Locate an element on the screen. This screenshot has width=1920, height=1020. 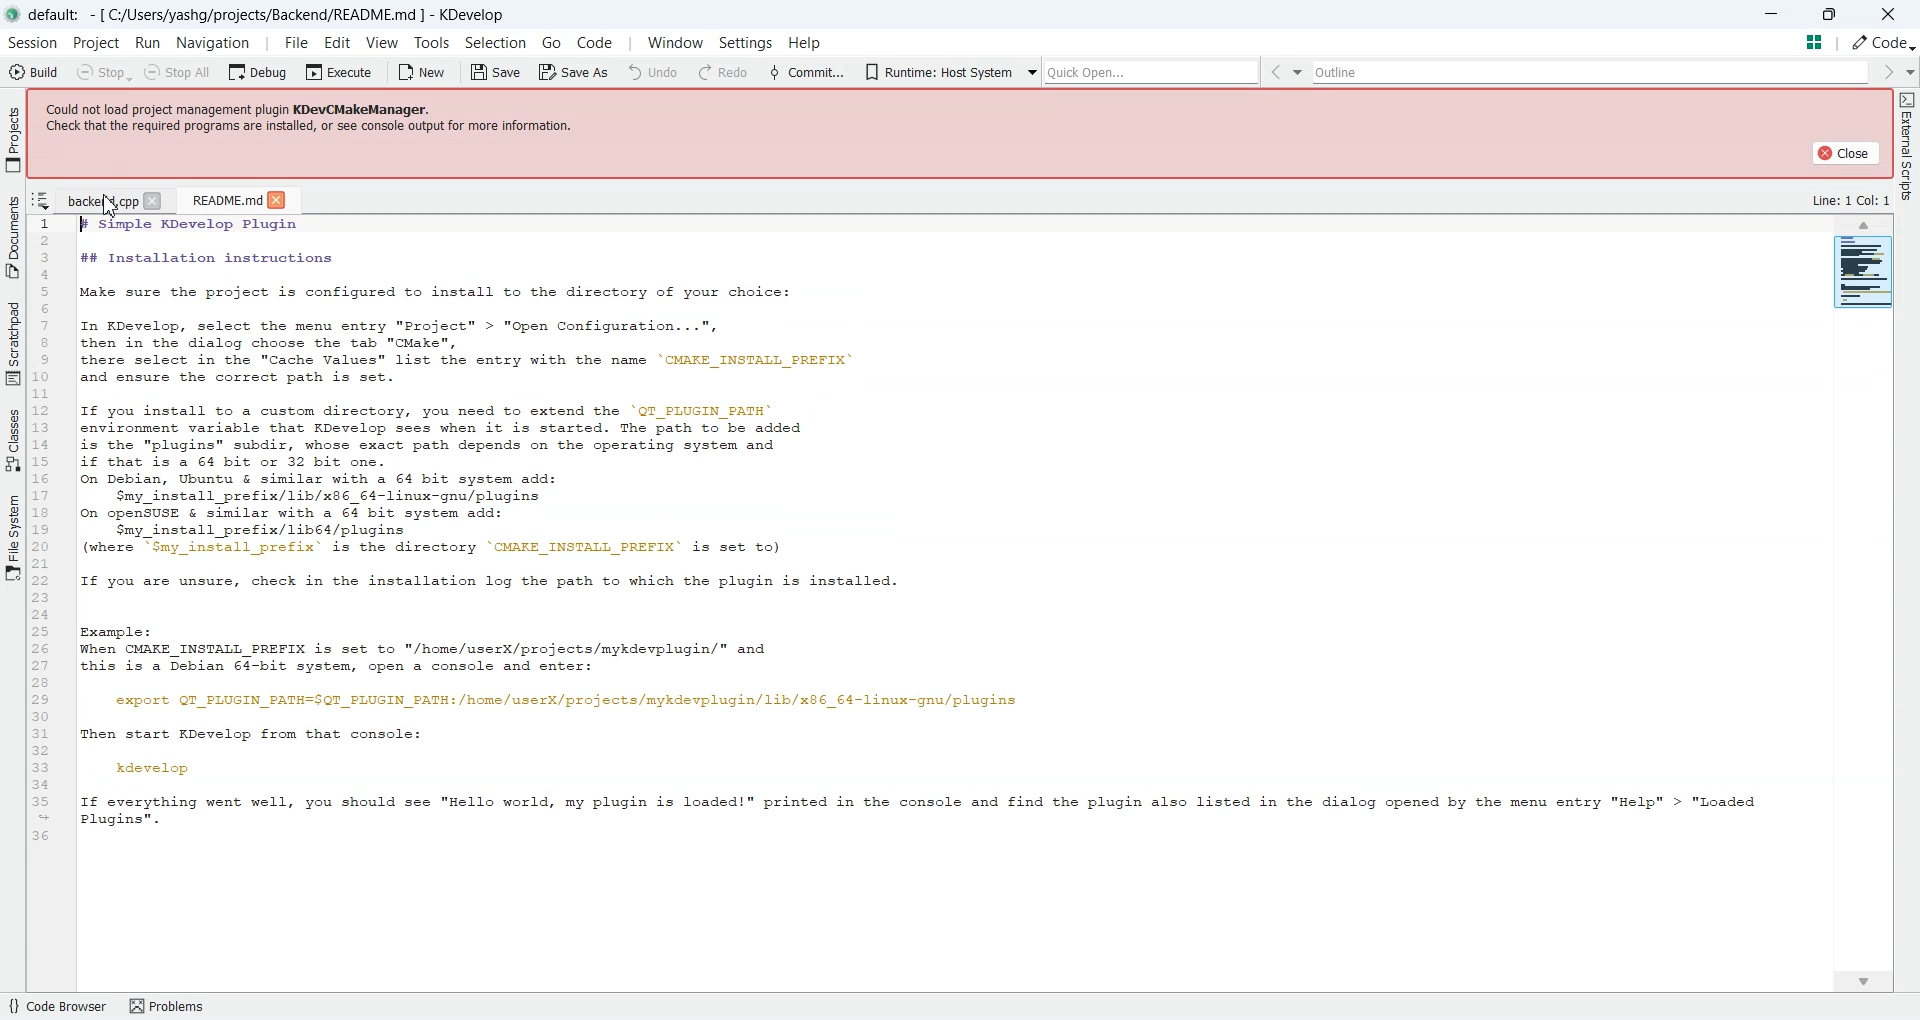
View is located at coordinates (383, 42).